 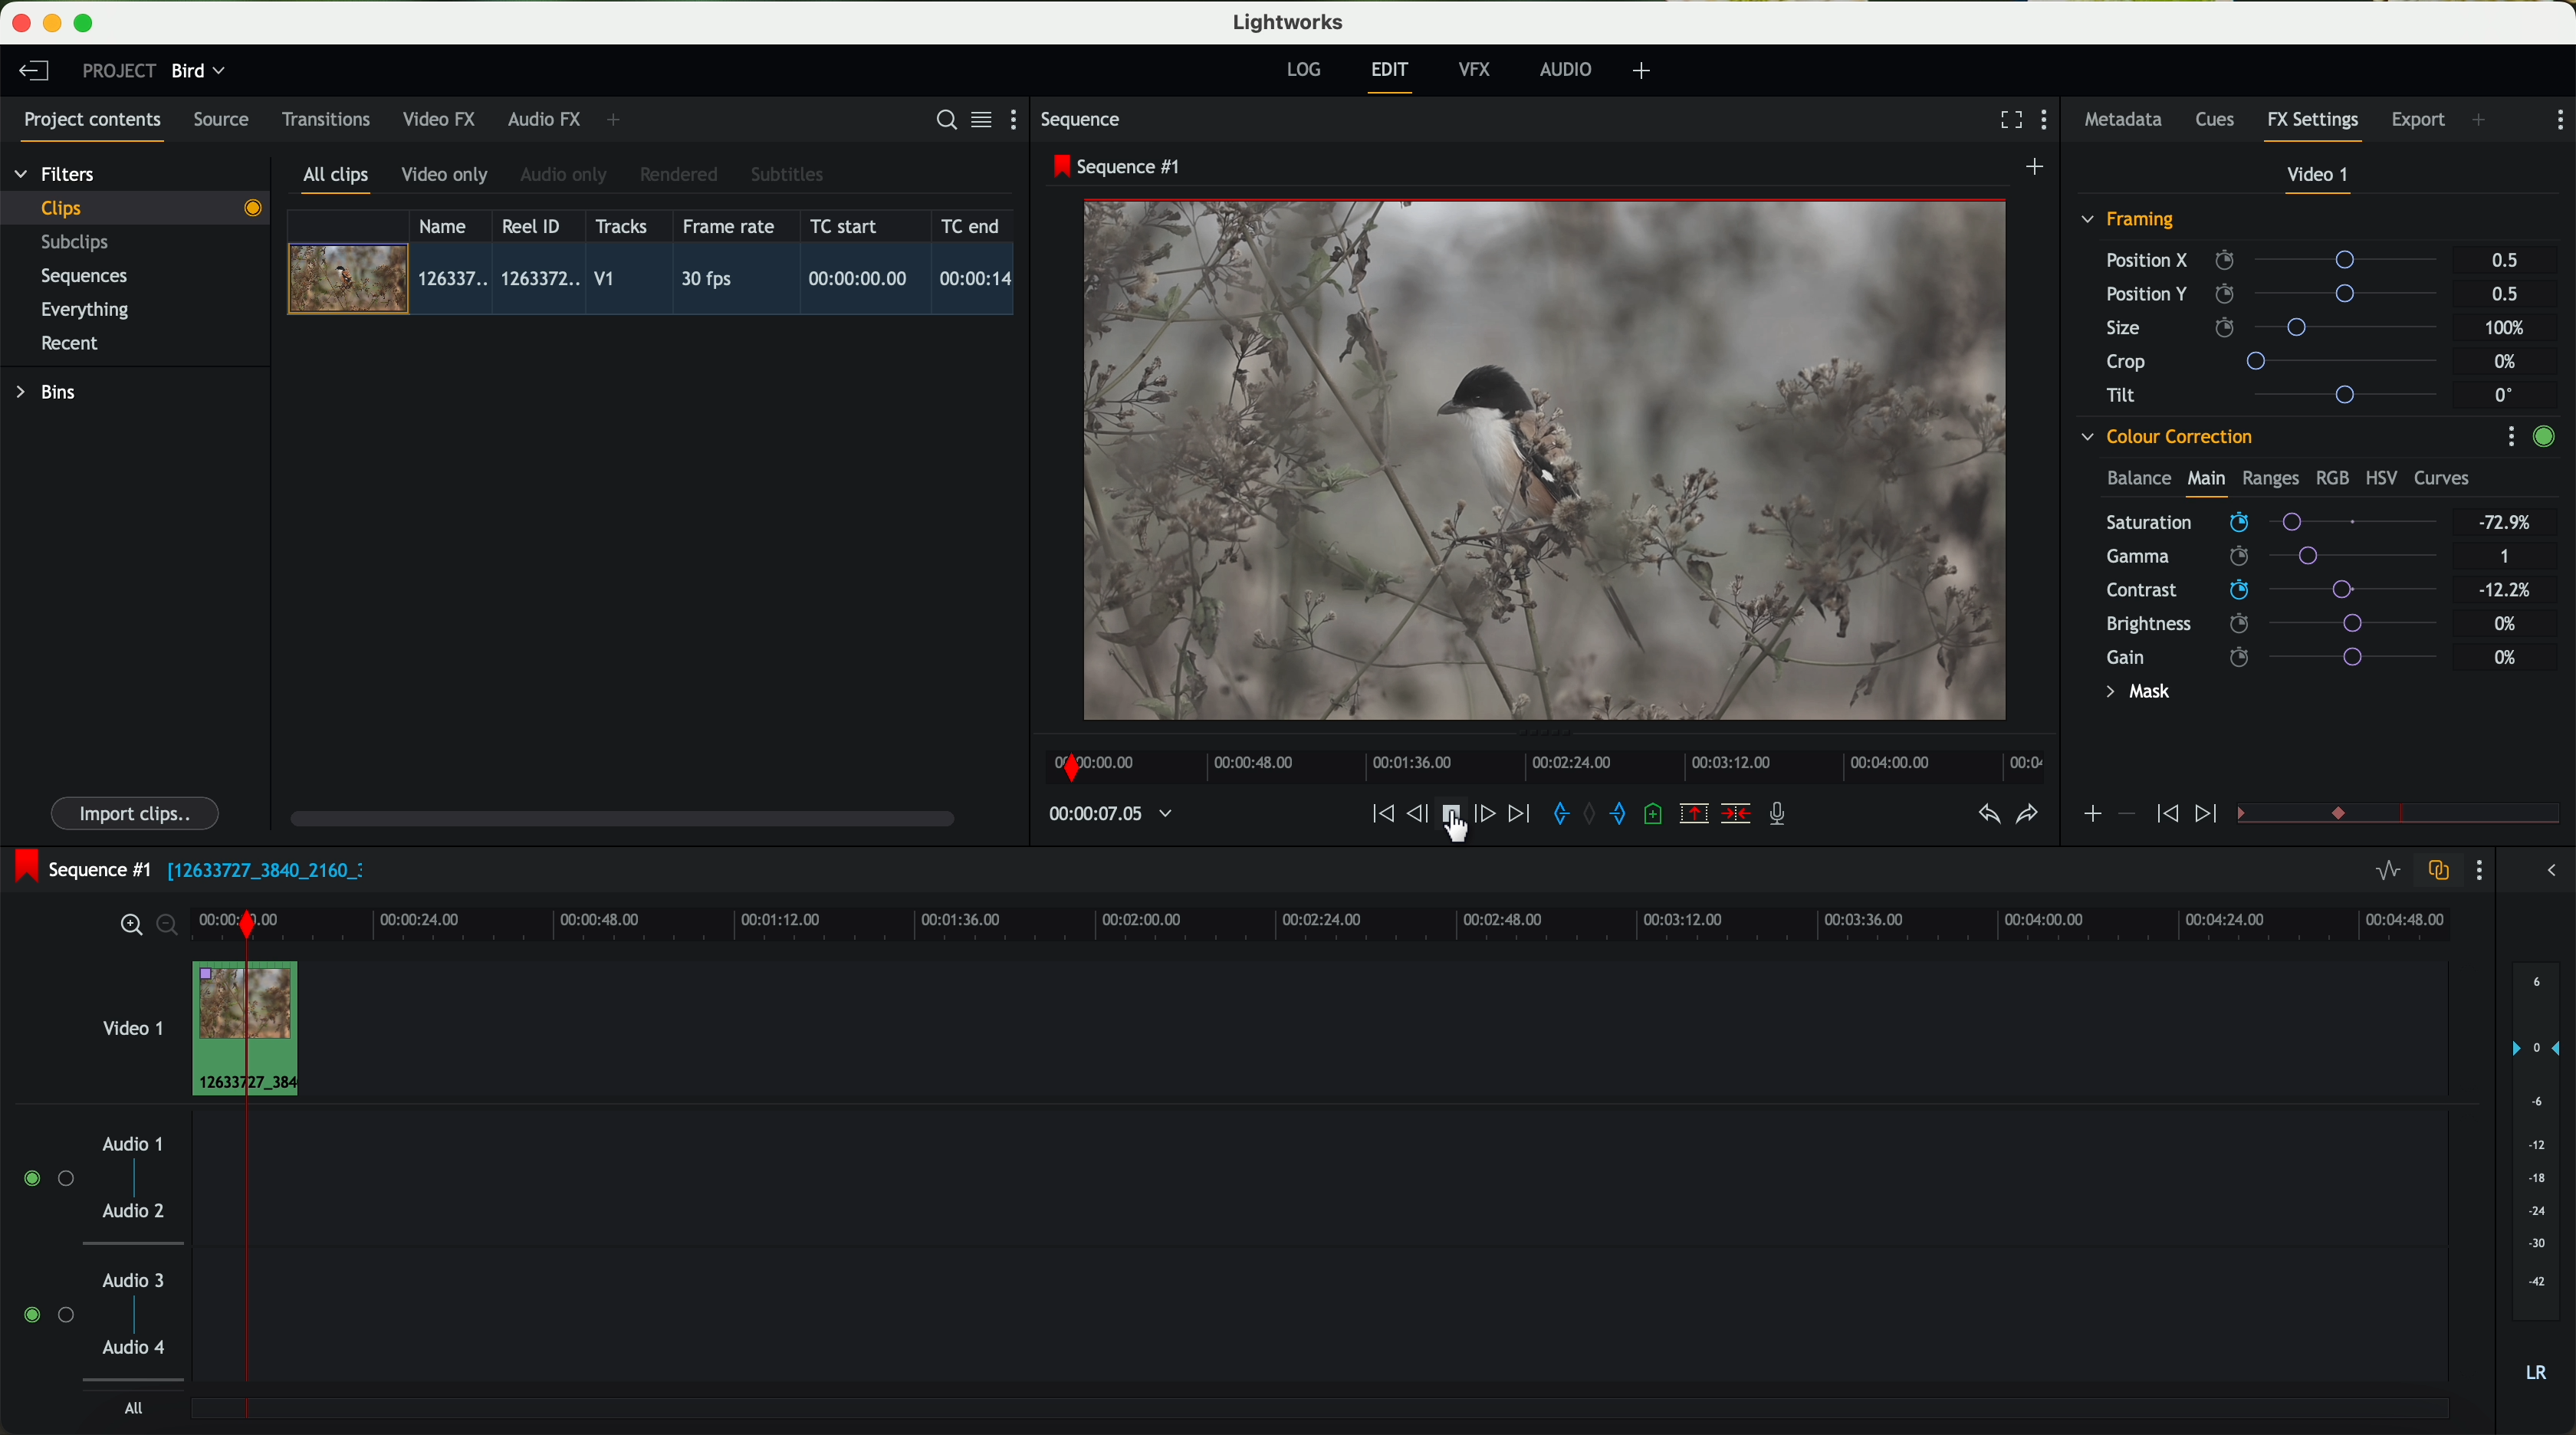 What do you see at coordinates (2128, 121) in the screenshot?
I see `metadata` at bounding box center [2128, 121].